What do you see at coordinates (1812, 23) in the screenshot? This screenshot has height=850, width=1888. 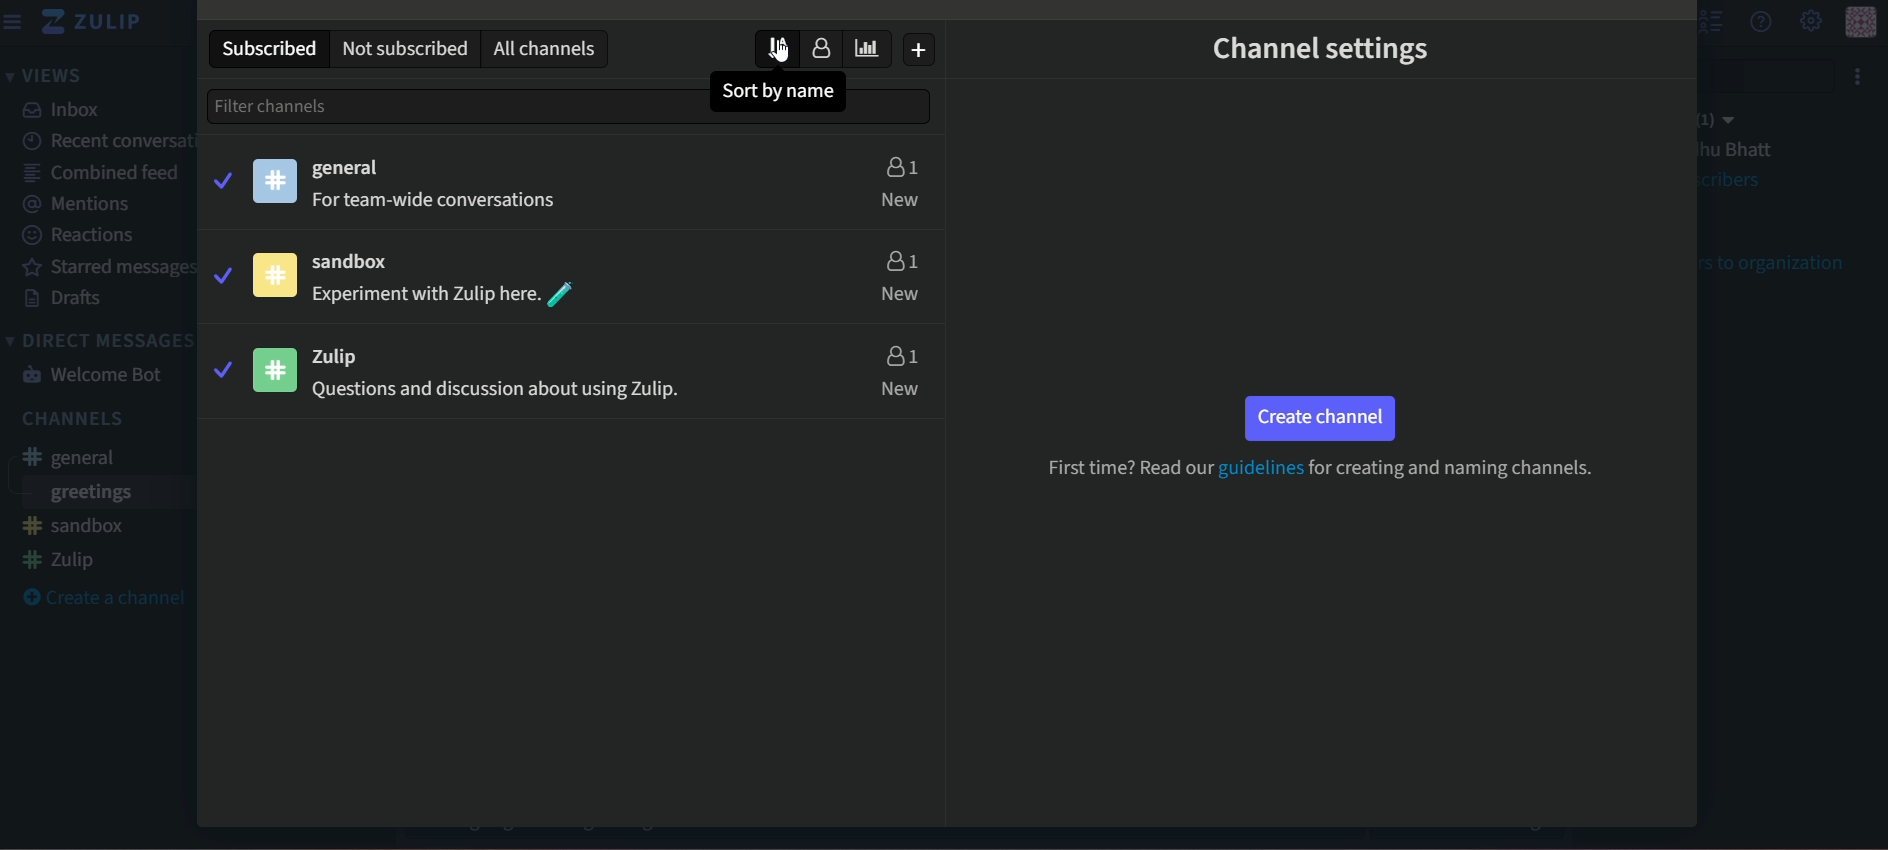 I see `settings` at bounding box center [1812, 23].